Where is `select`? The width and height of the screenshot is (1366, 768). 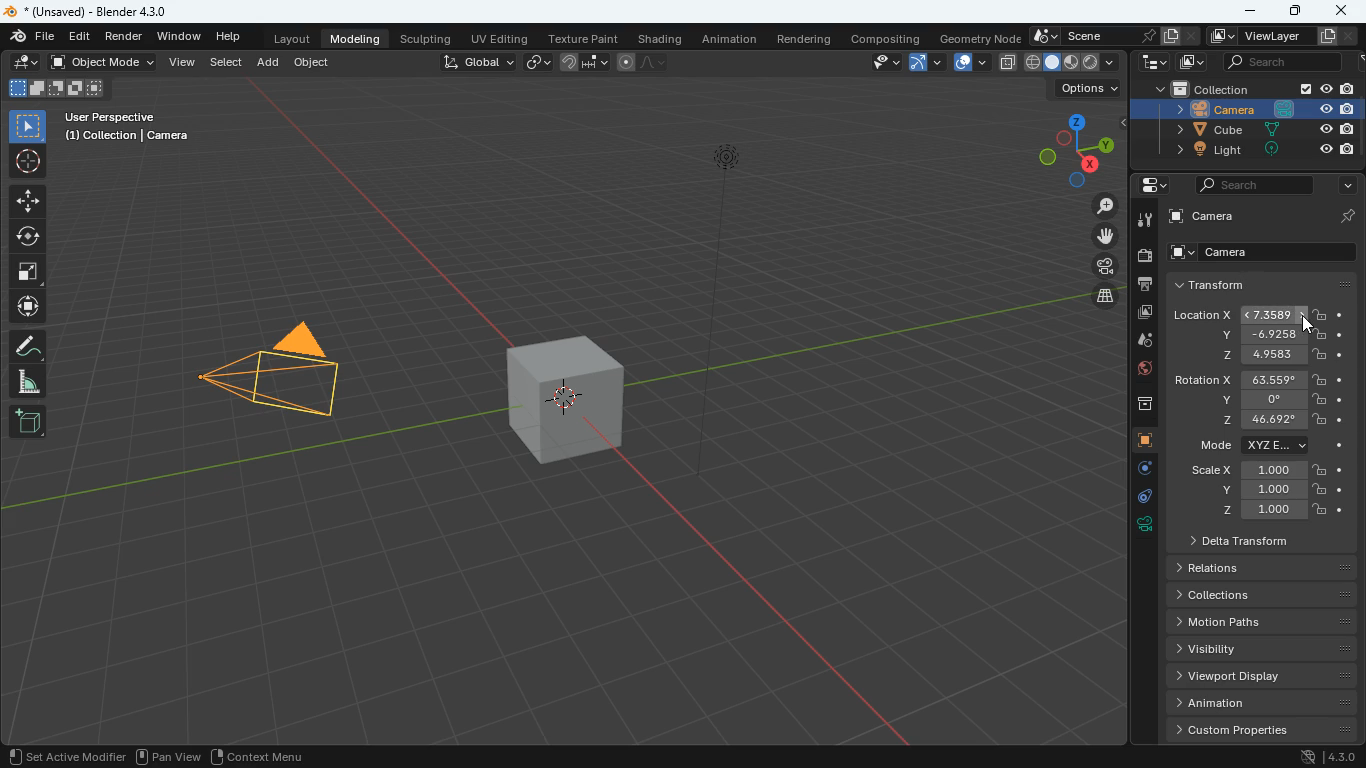
select is located at coordinates (225, 64).